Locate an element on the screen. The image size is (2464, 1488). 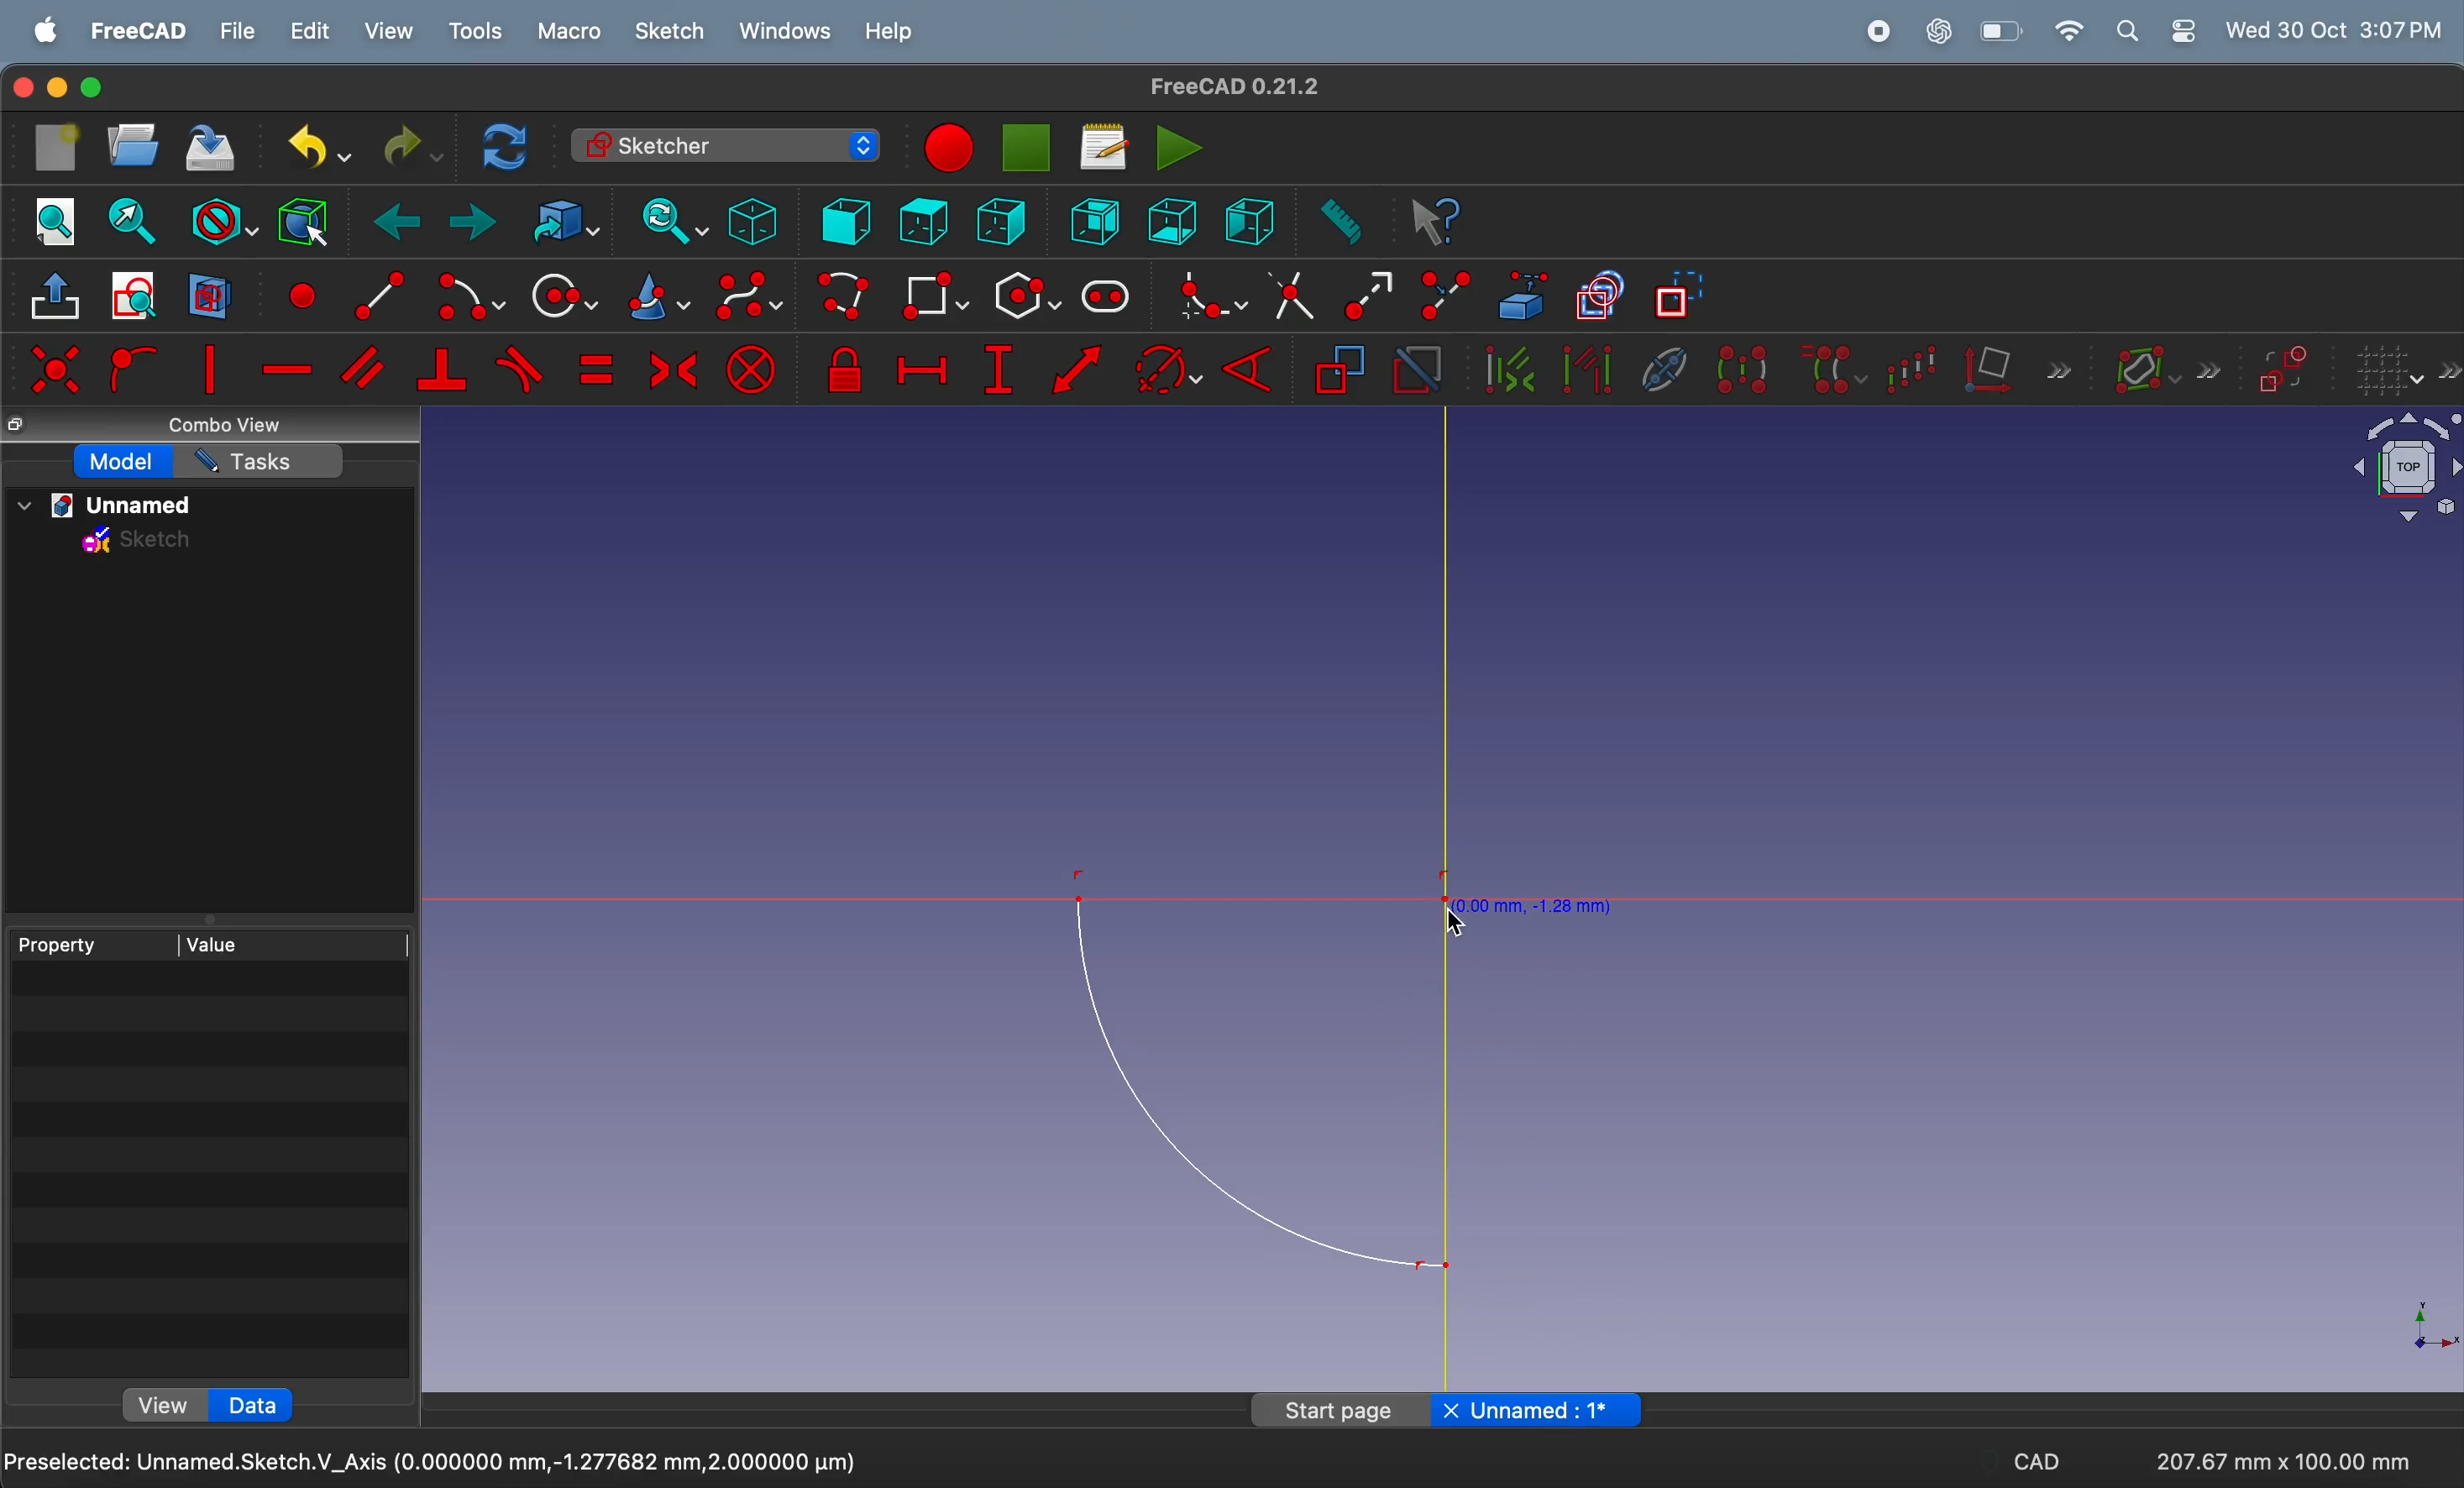
create ploy line is located at coordinates (846, 298).